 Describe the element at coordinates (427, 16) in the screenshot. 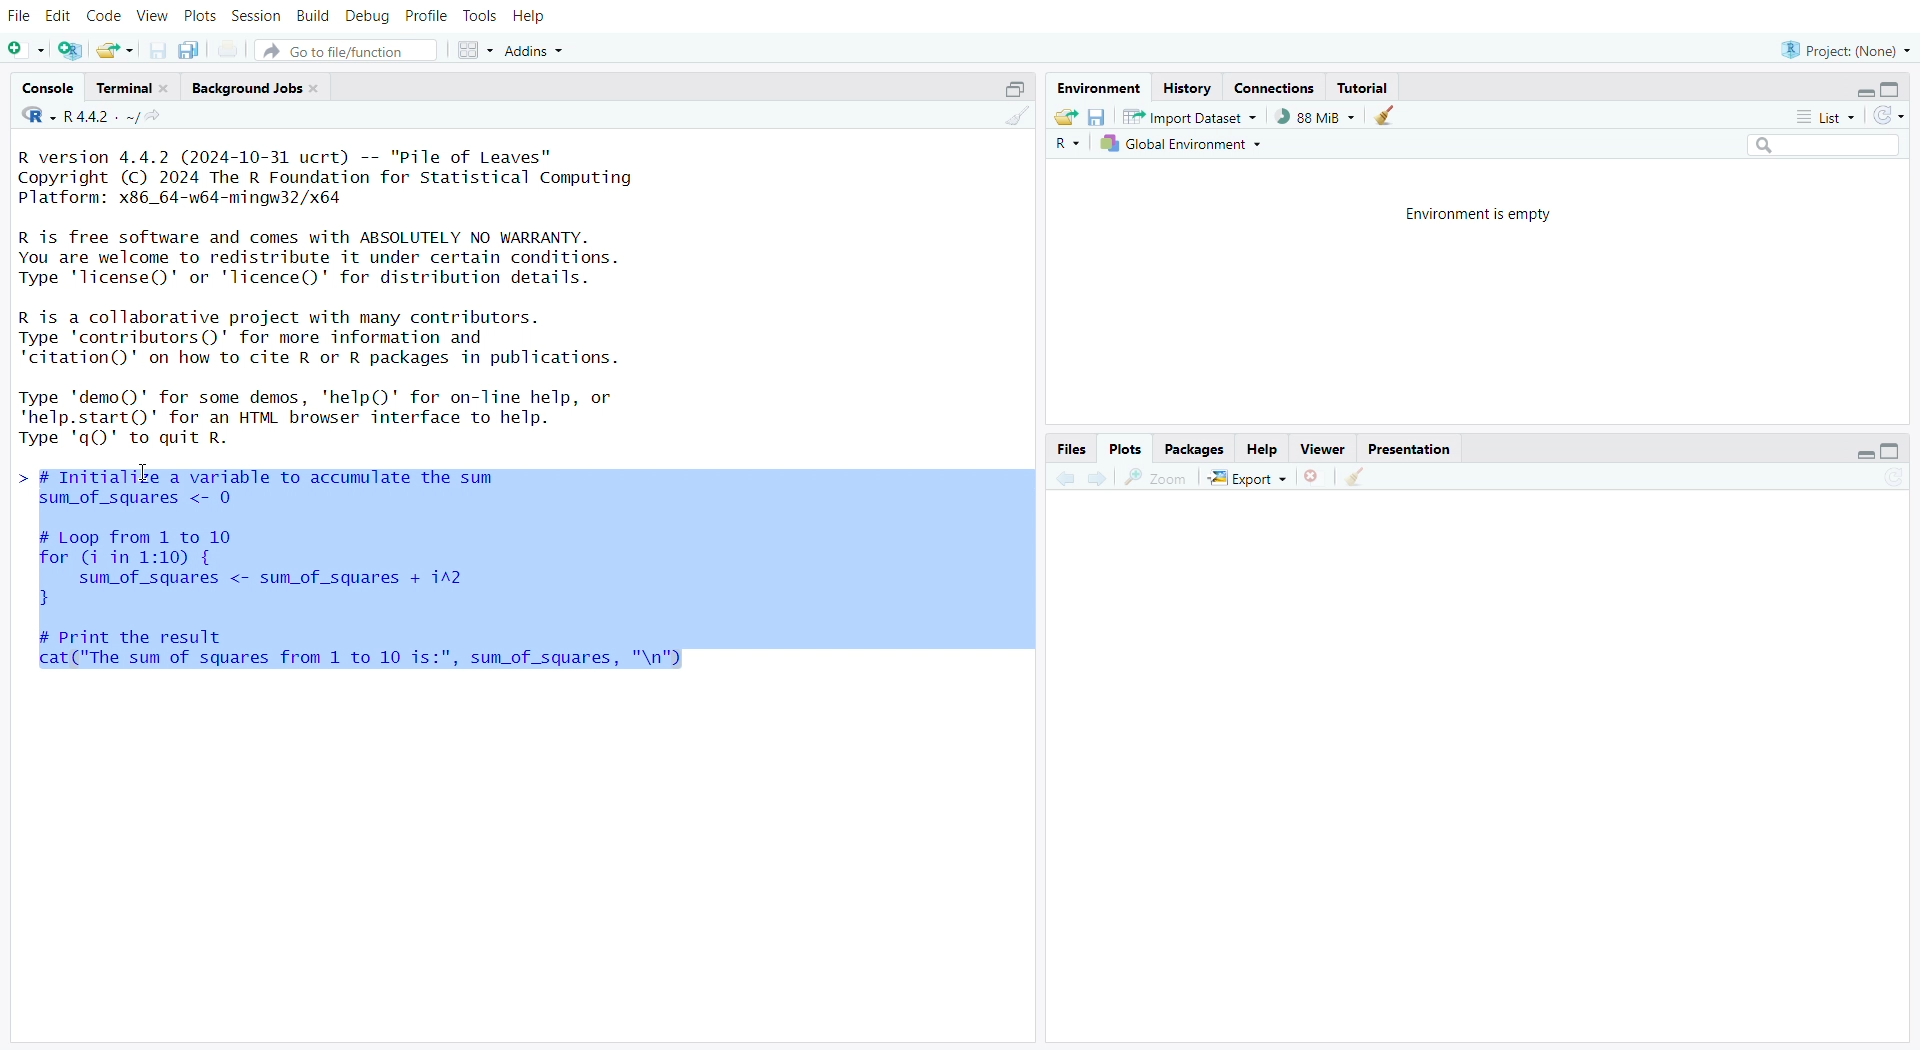

I see `profile` at that location.